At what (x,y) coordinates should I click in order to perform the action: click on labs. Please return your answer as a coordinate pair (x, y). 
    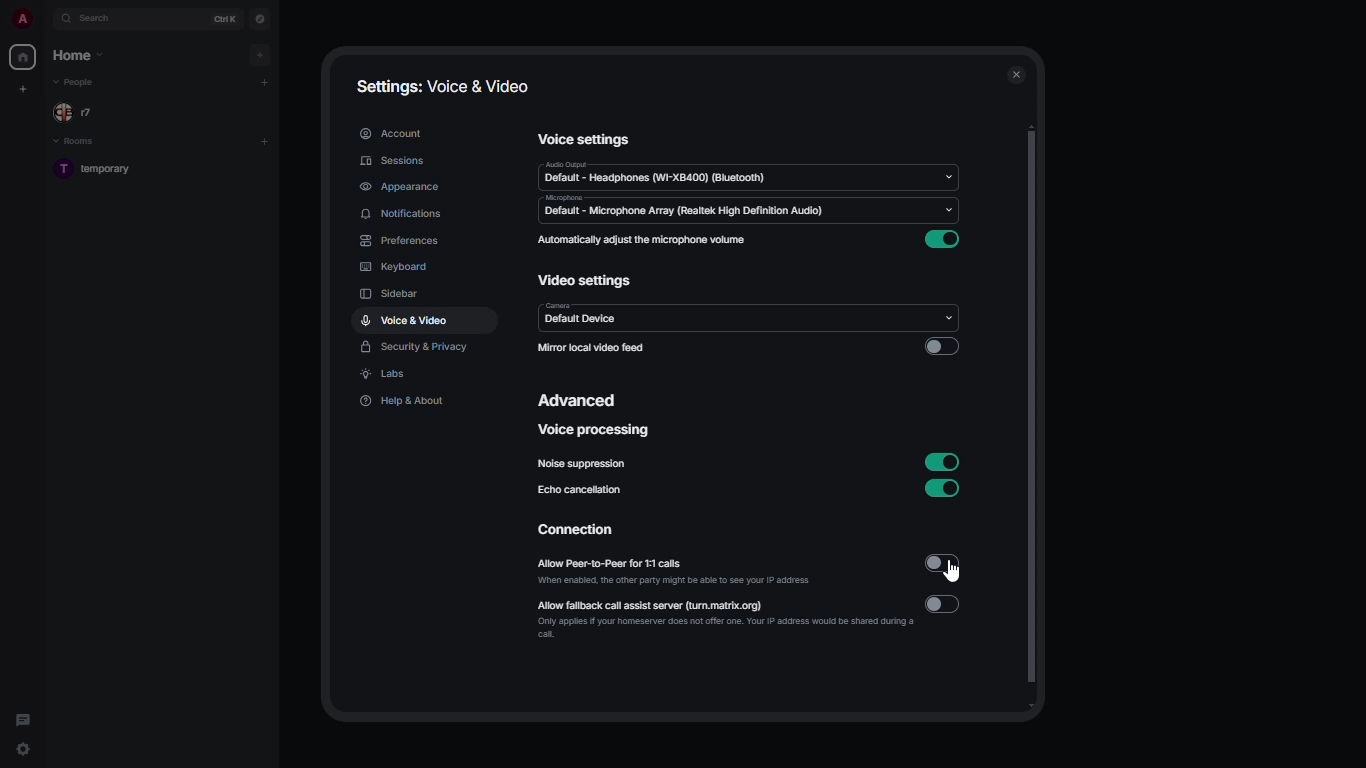
    Looking at the image, I should click on (384, 376).